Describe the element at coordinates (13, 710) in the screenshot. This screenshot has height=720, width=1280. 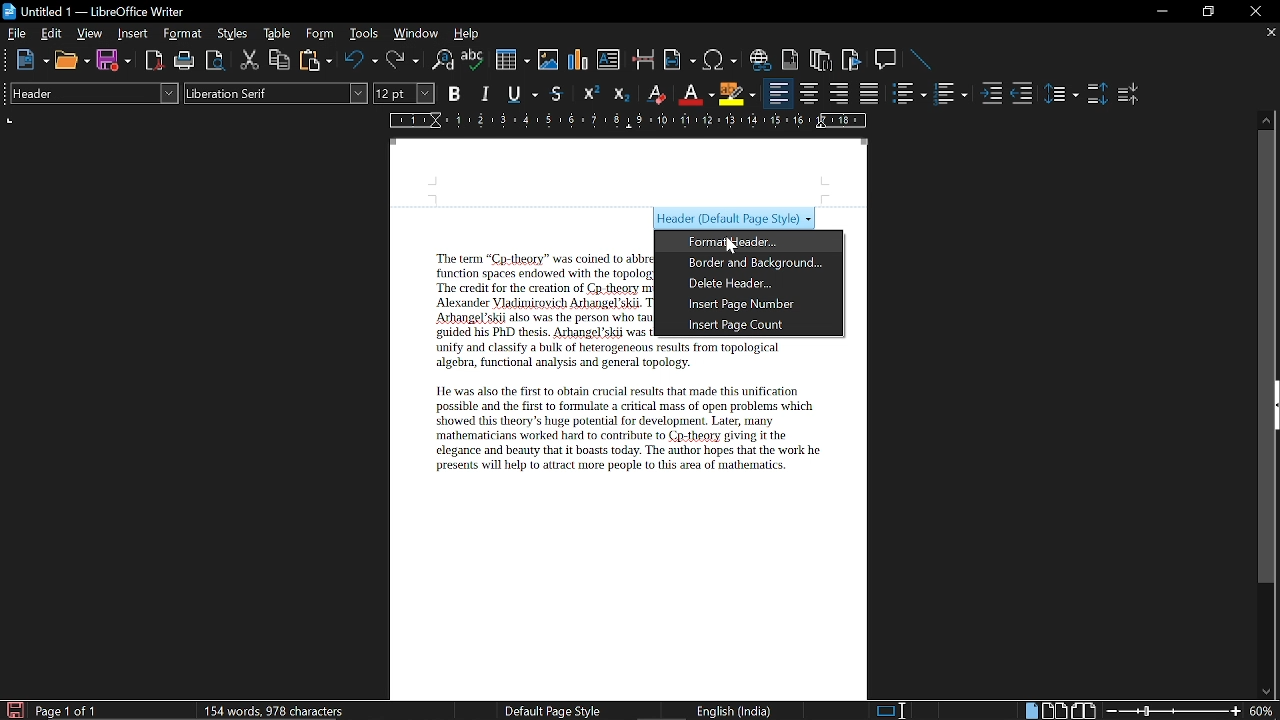
I see `Save` at that location.